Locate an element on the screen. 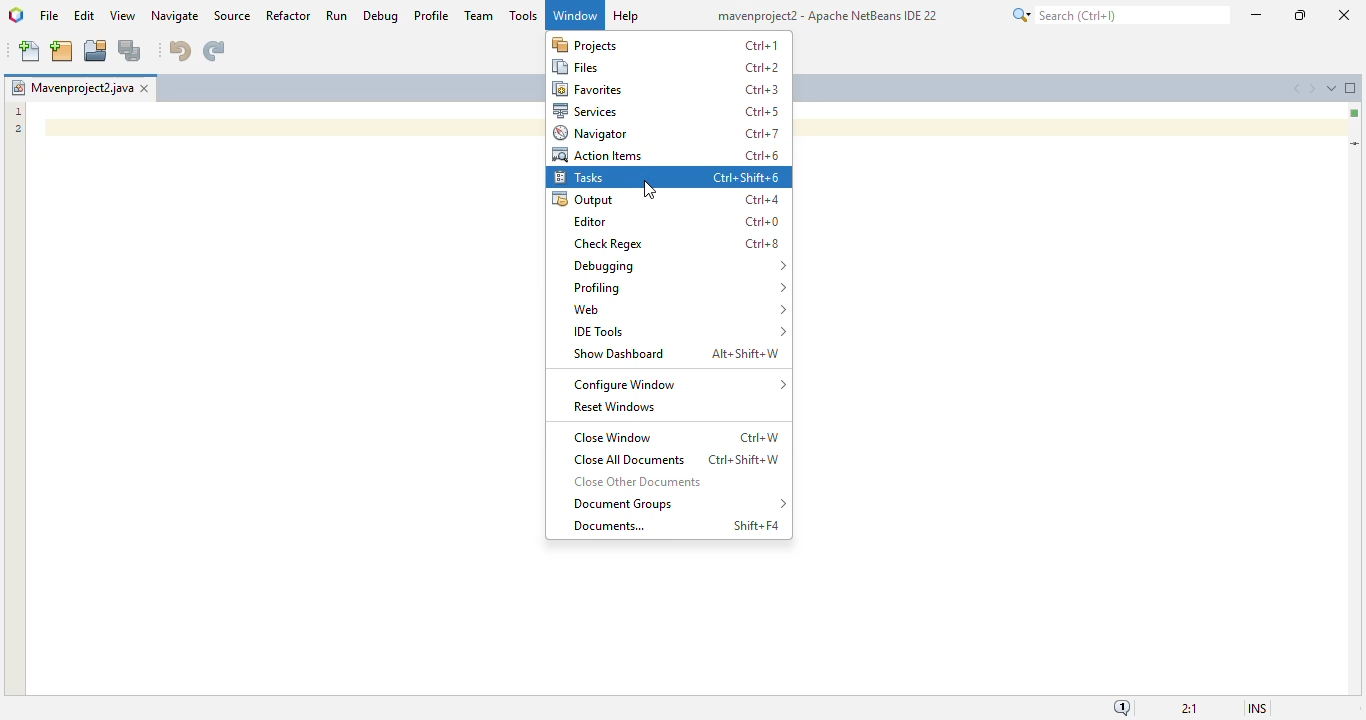  shortcut for favorites is located at coordinates (762, 90).